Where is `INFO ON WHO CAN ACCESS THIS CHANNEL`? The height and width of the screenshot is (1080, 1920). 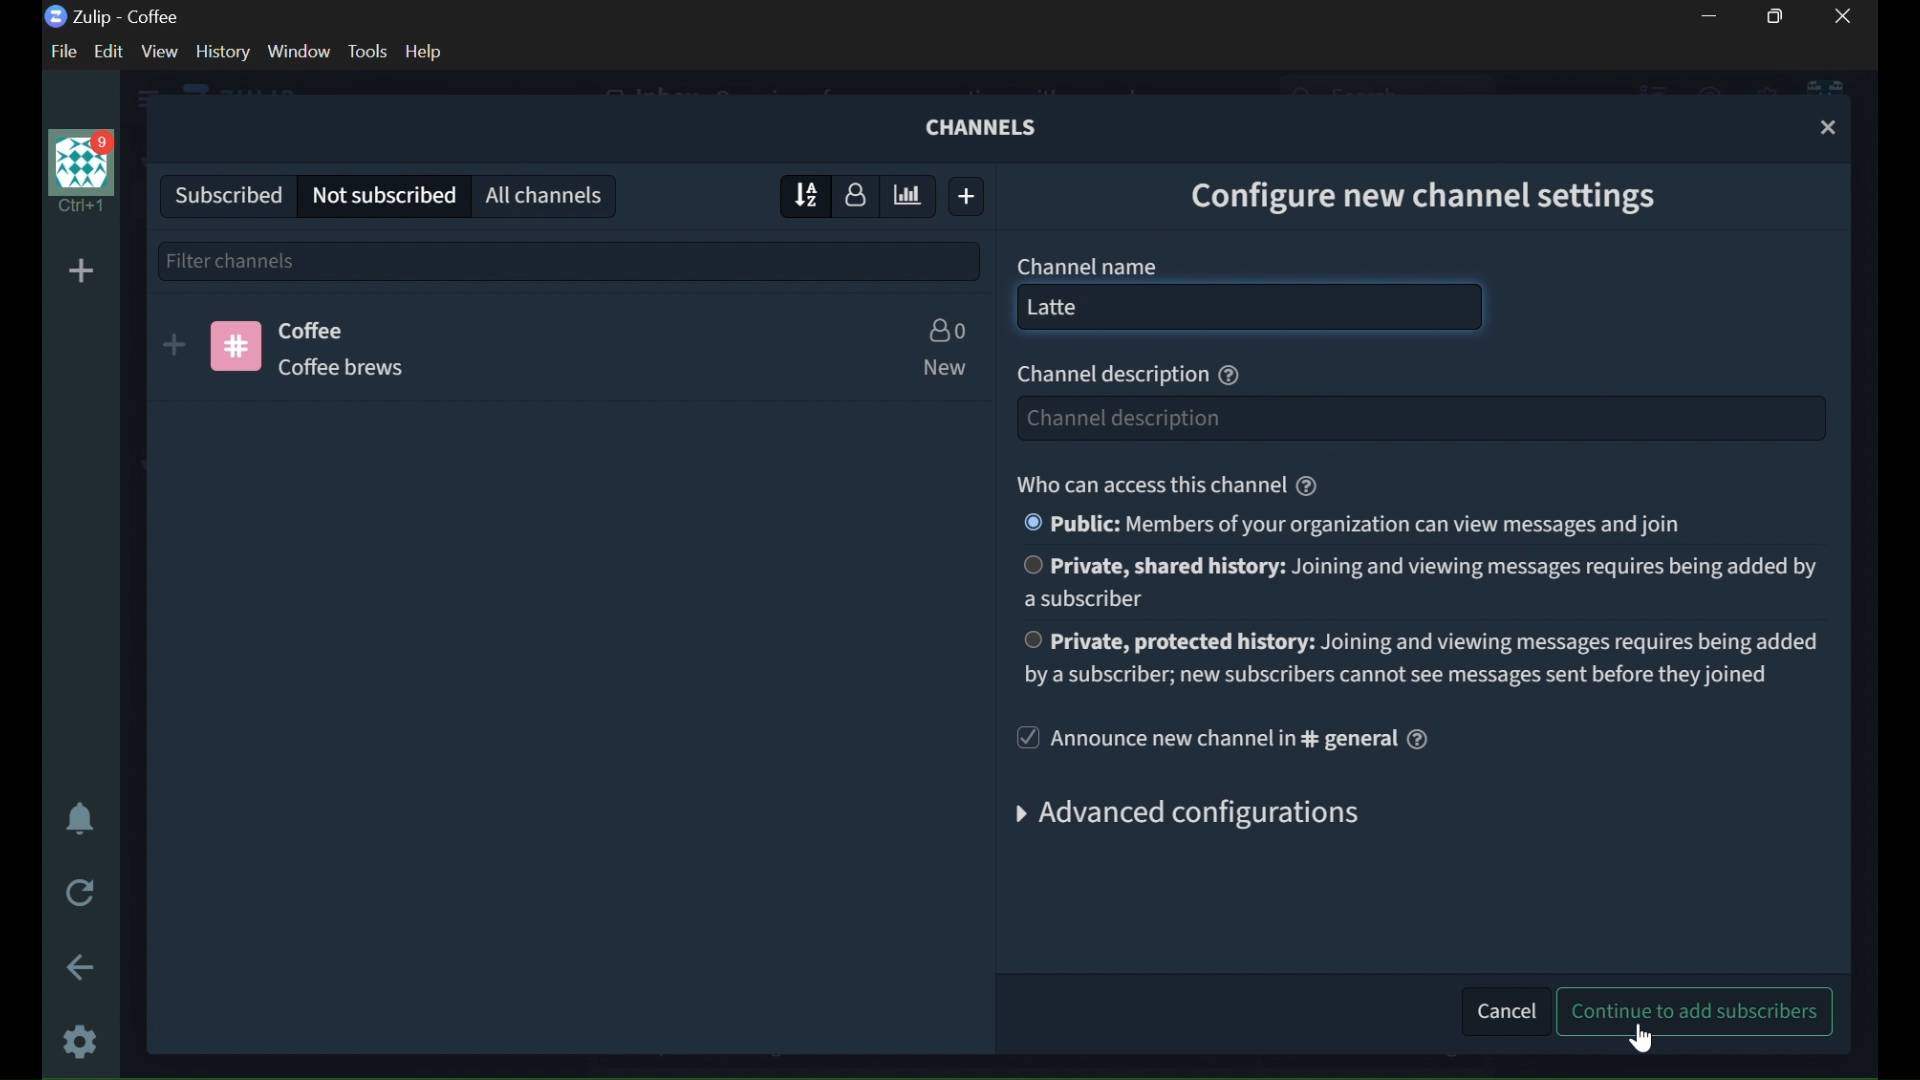
INFO ON WHO CAN ACCESS THIS CHANNEL is located at coordinates (1147, 484).